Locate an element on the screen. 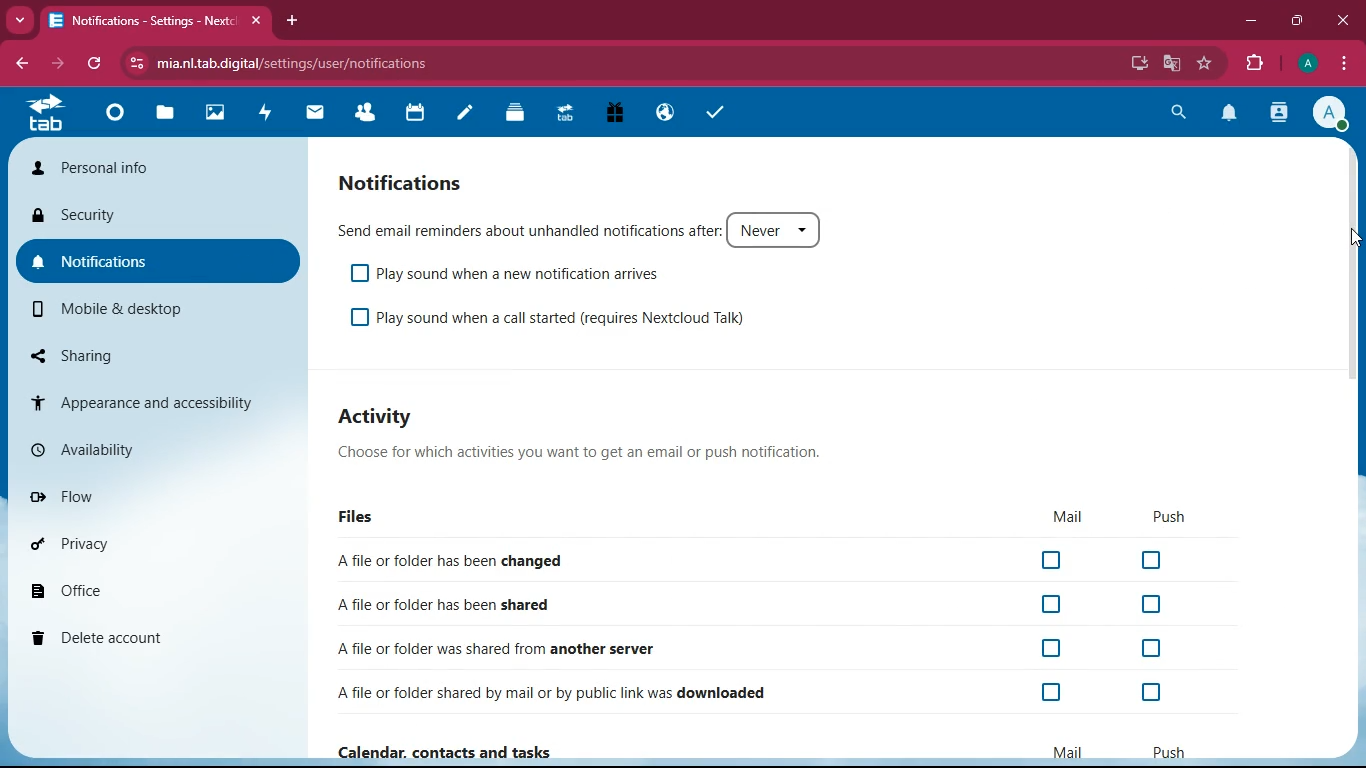  A file or folder has been shared is located at coordinates (748, 607).